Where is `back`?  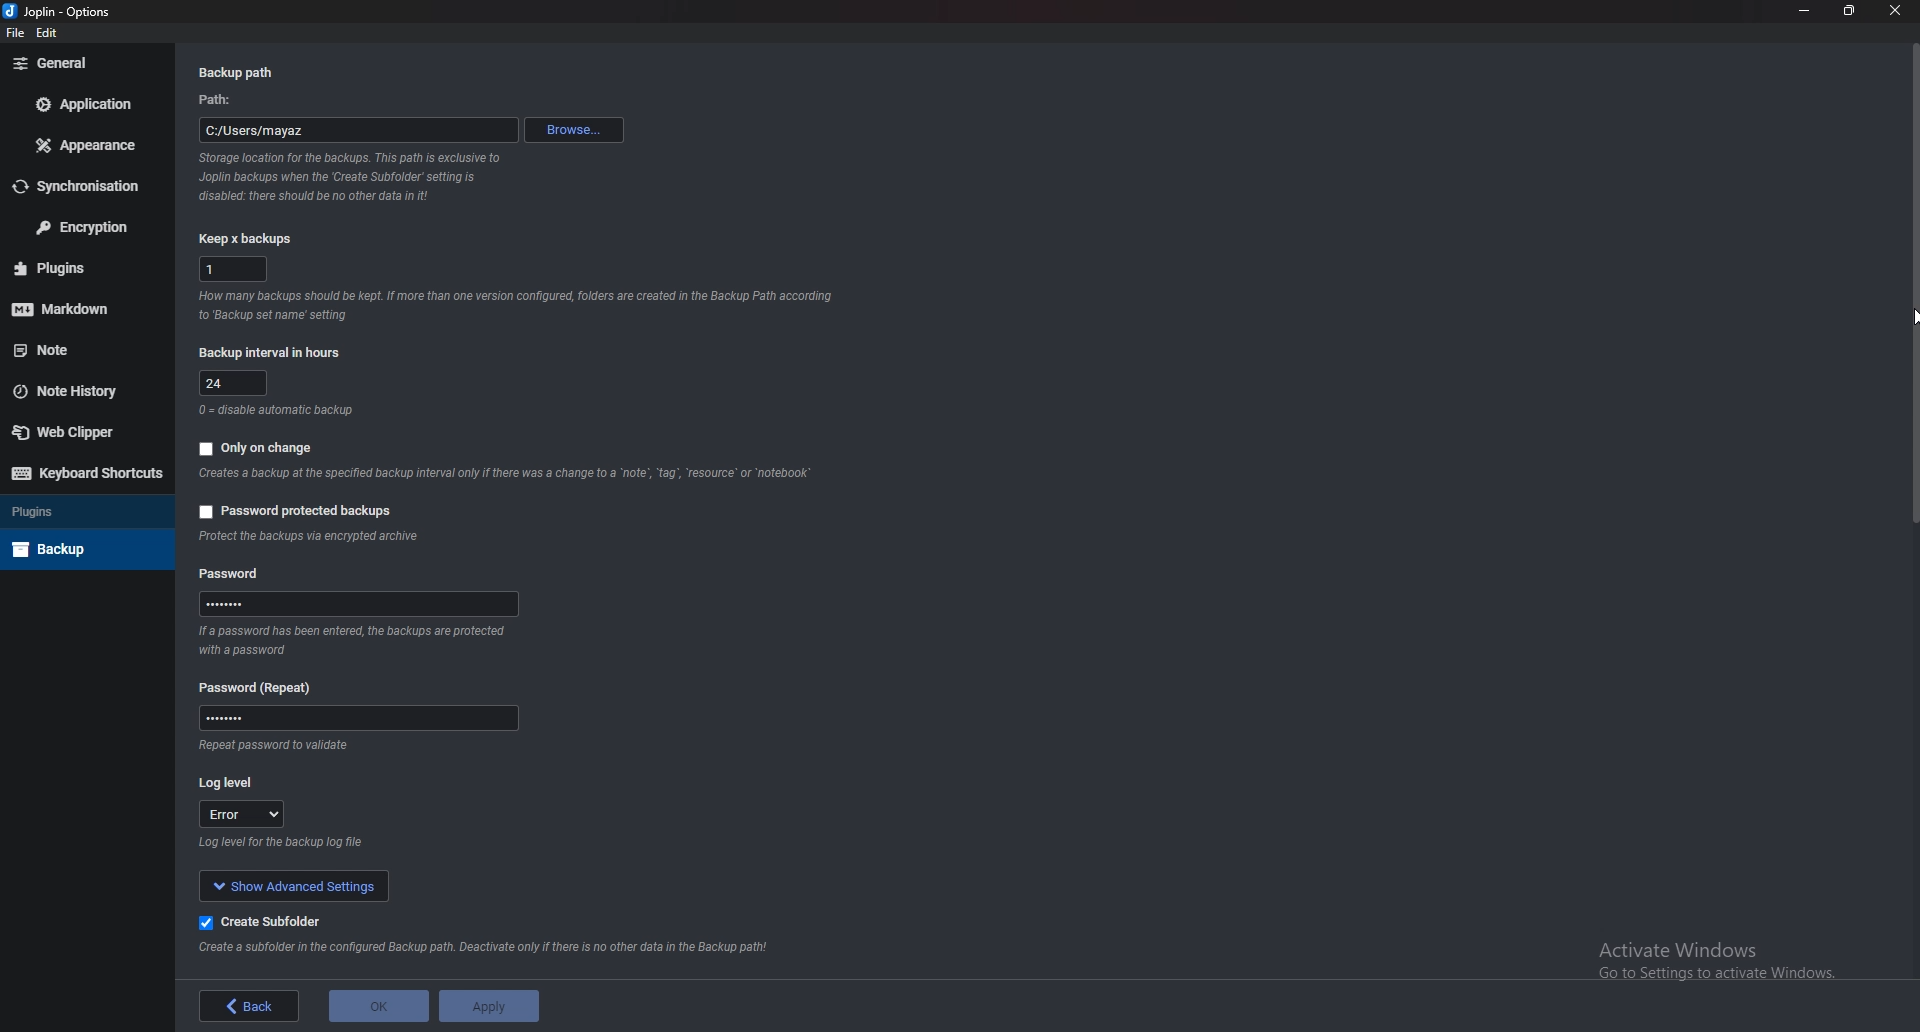
back is located at coordinates (249, 1006).